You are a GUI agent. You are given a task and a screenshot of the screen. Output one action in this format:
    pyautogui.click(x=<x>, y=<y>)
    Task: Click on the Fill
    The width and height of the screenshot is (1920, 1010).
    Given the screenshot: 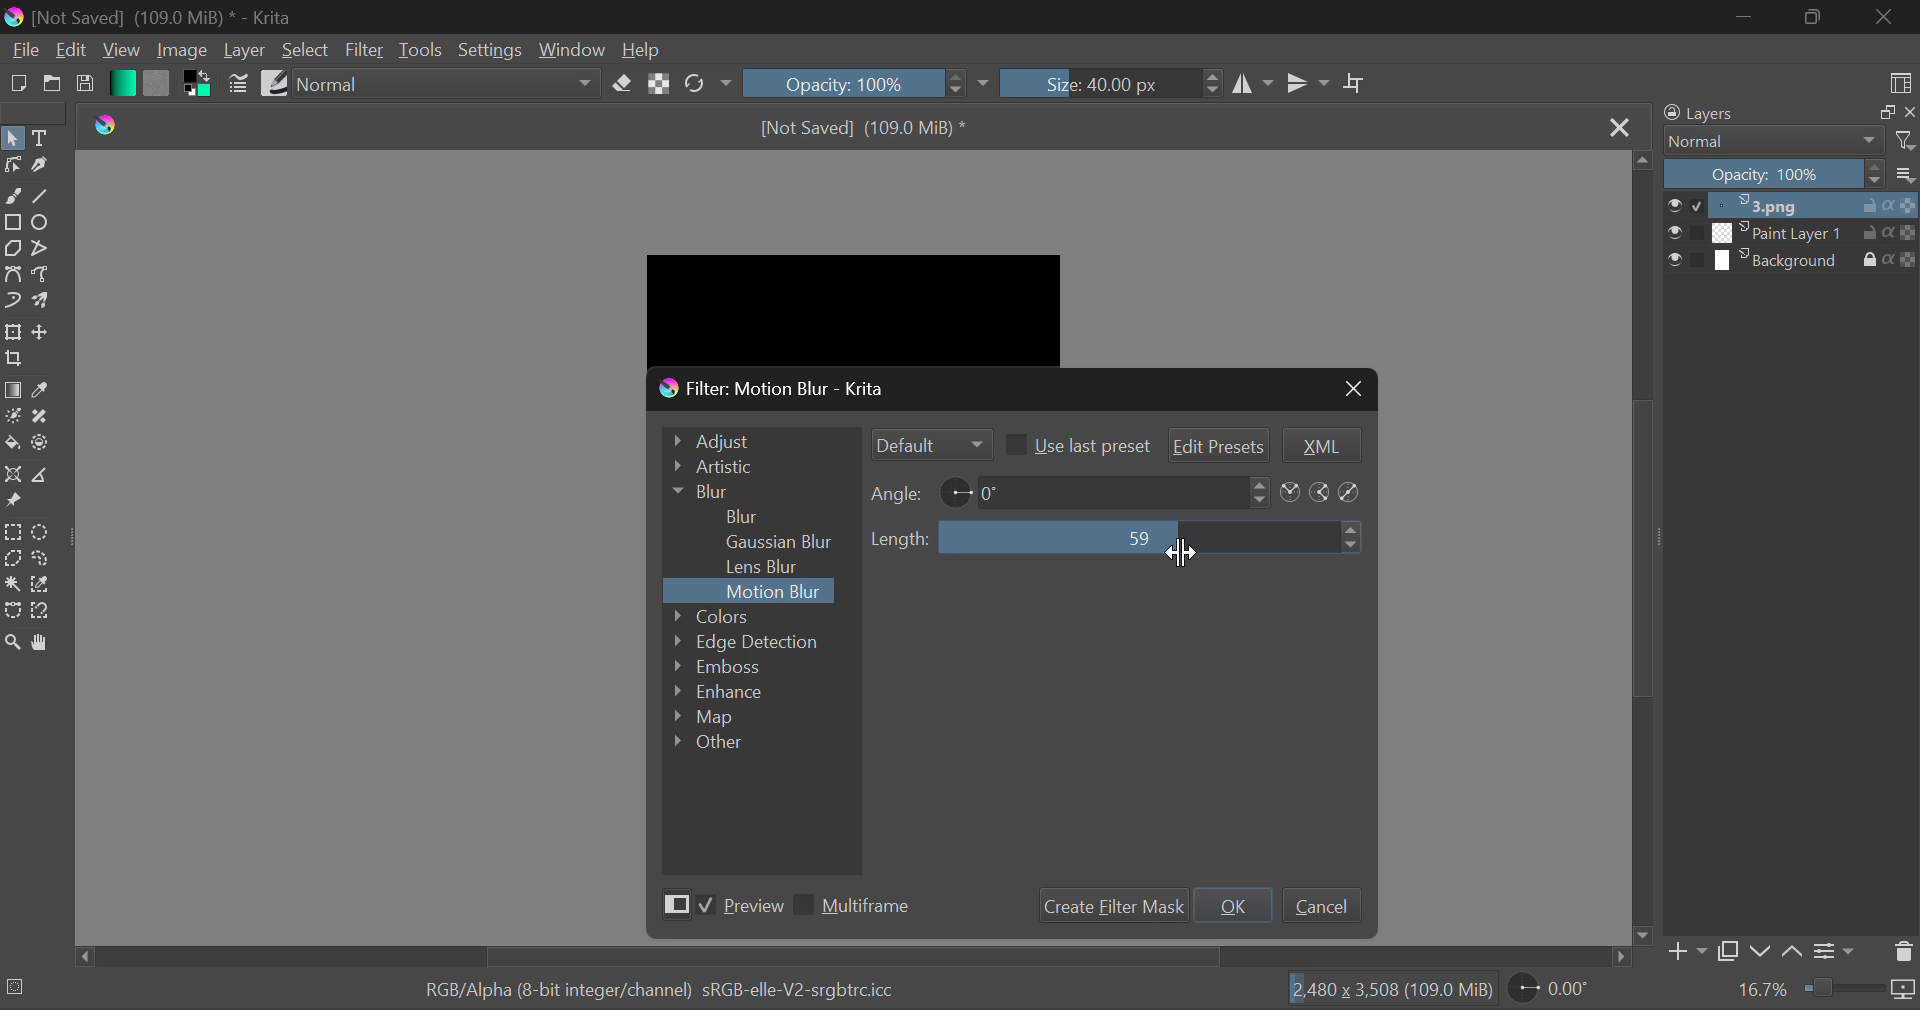 What is the action you would take?
    pyautogui.click(x=12, y=442)
    